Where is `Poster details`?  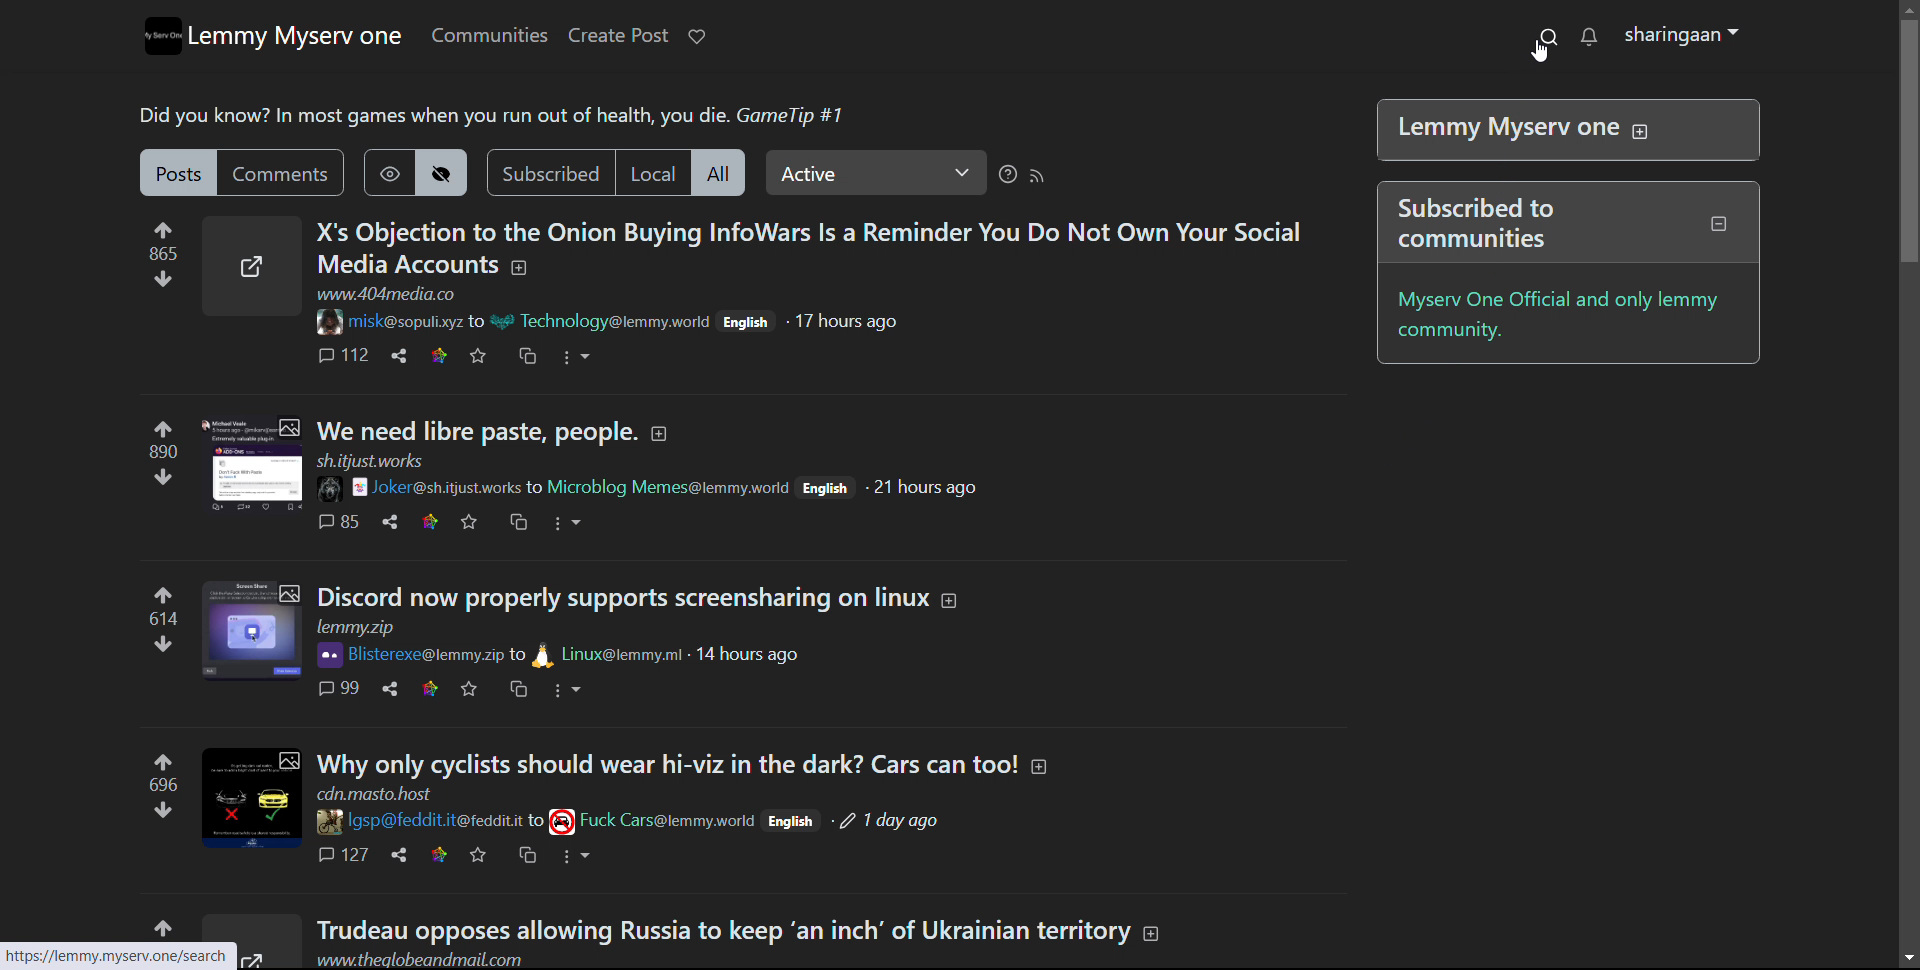 Poster details is located at coordinates (525, 325).